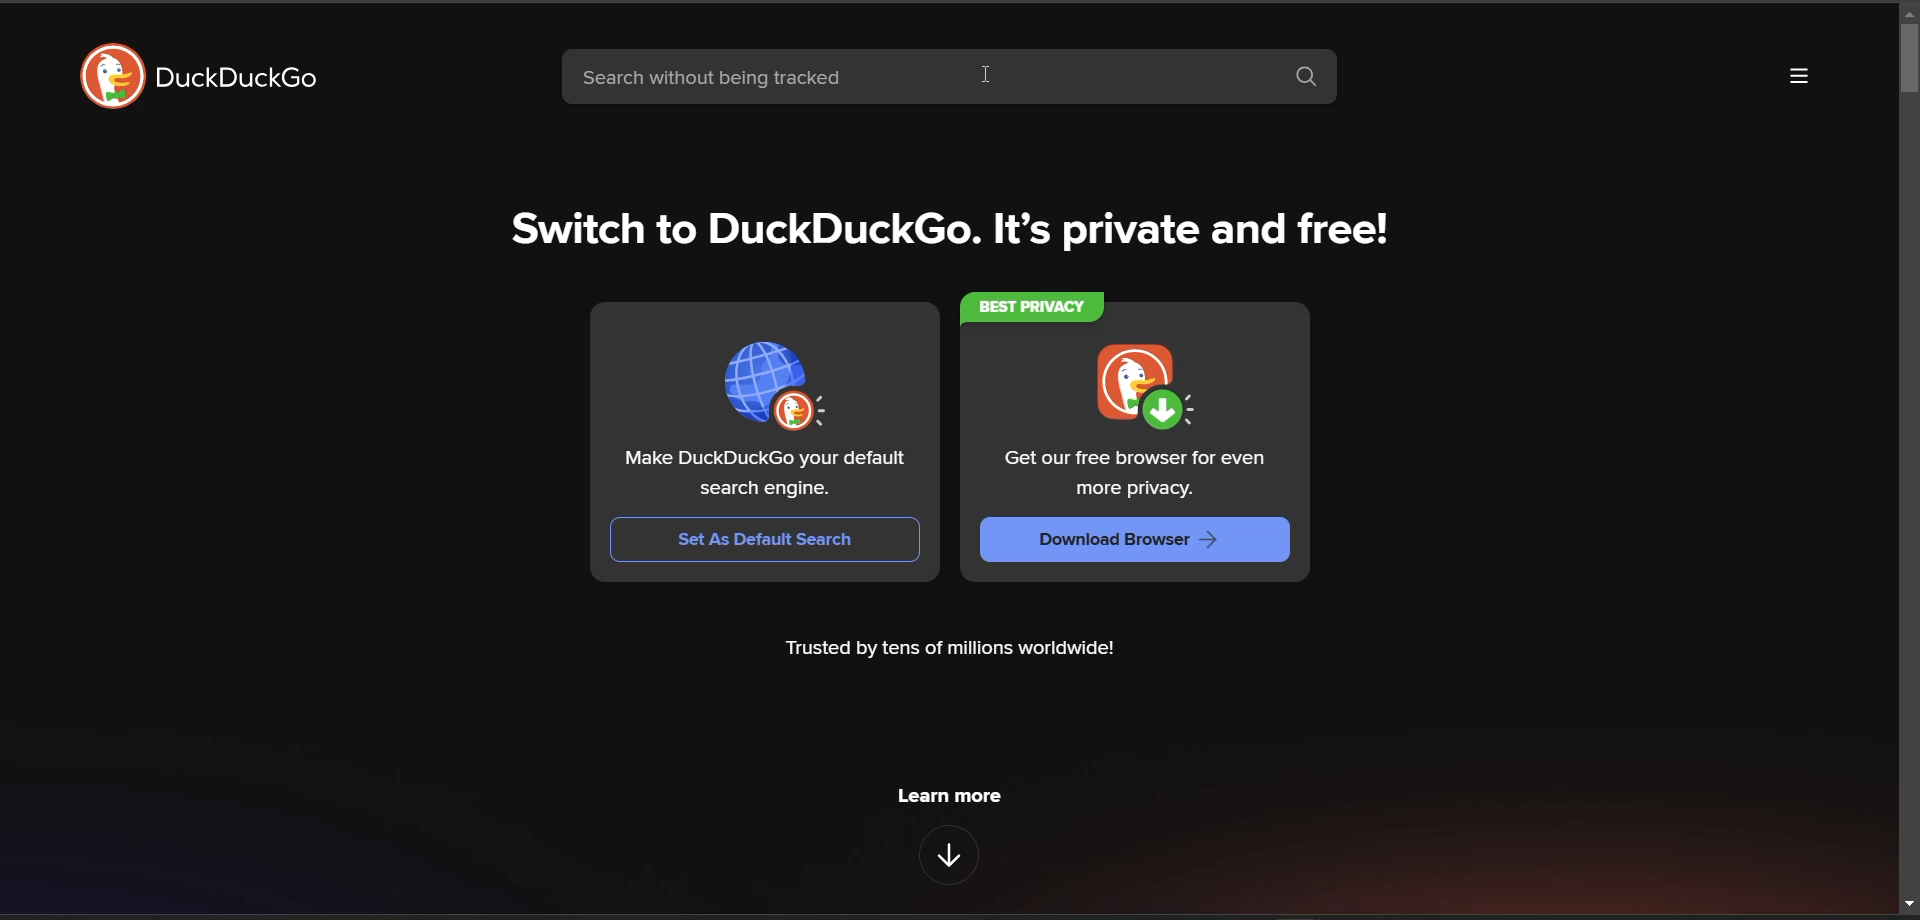  Describe the element at coordinates (108, 77) in the screenshot. I see `logo` at that location.